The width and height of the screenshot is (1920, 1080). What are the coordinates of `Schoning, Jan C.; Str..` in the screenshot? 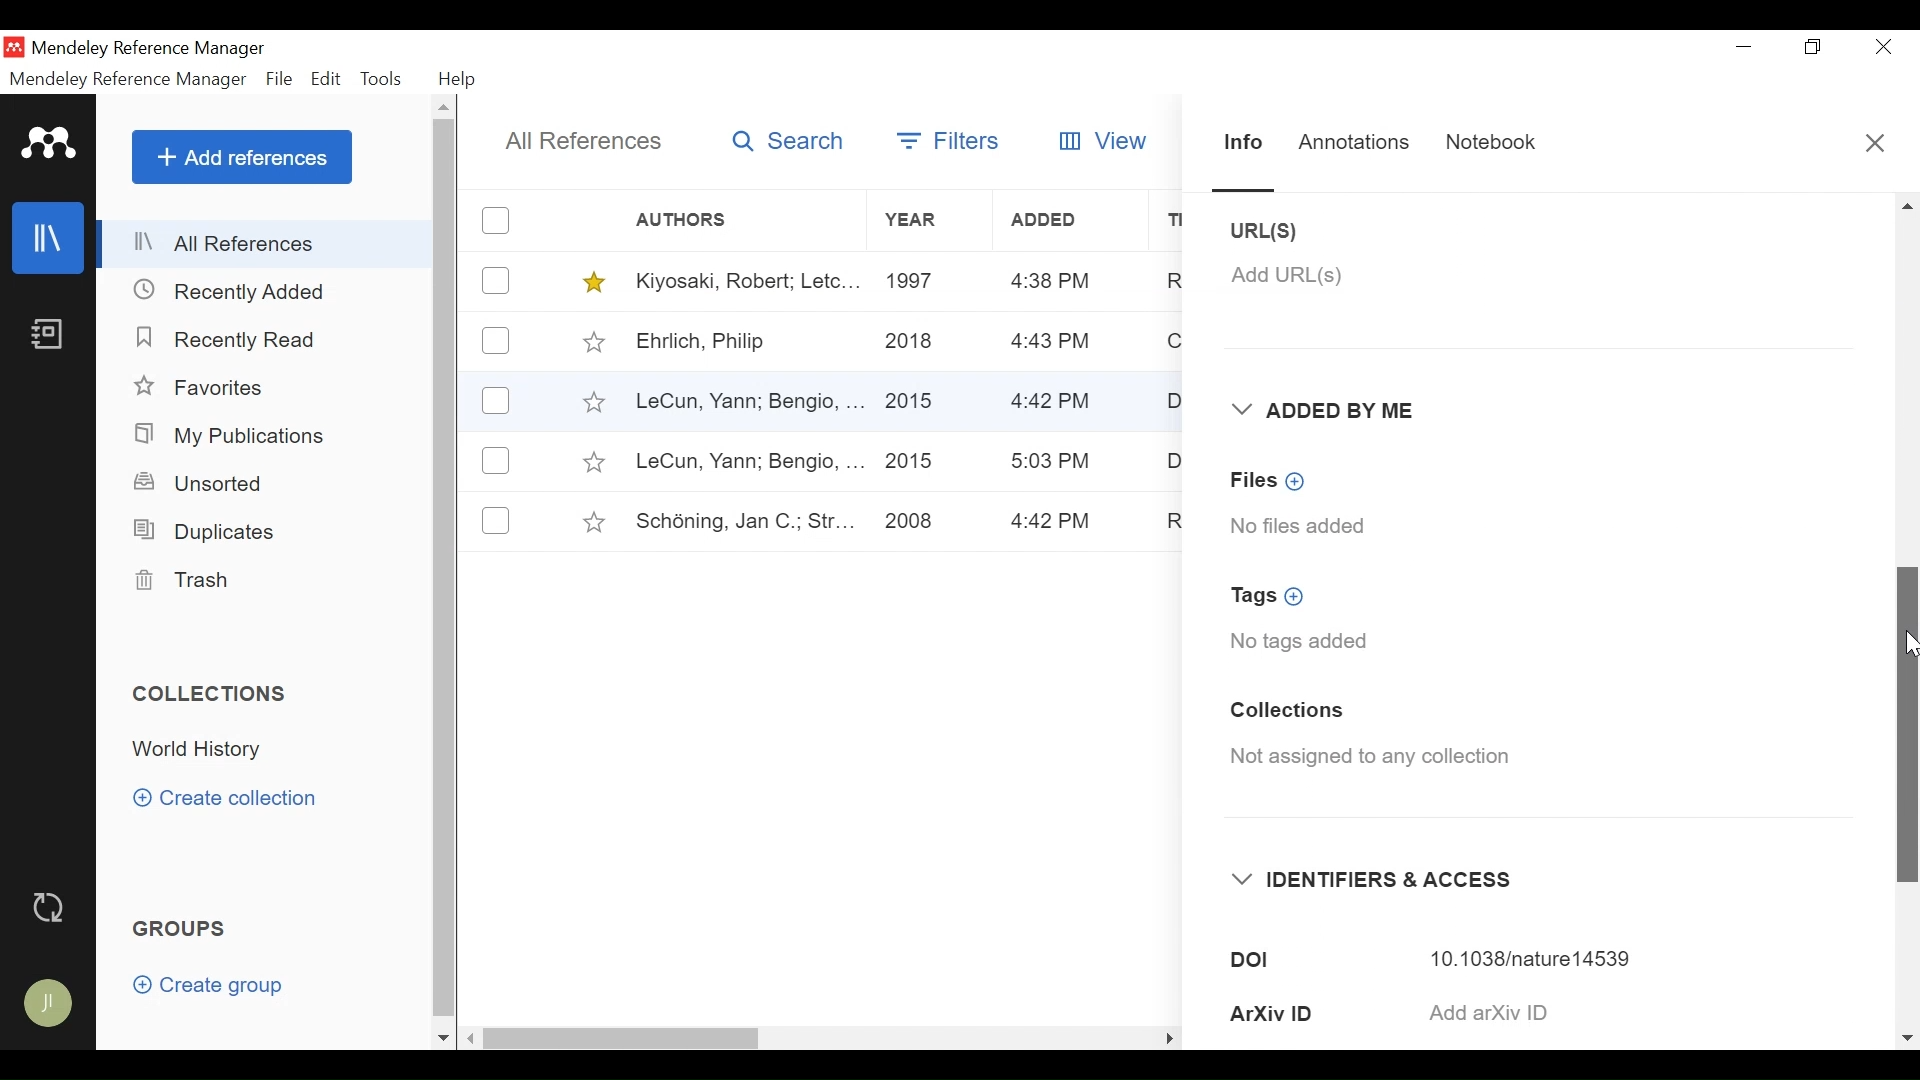 It's located at (738, 518).